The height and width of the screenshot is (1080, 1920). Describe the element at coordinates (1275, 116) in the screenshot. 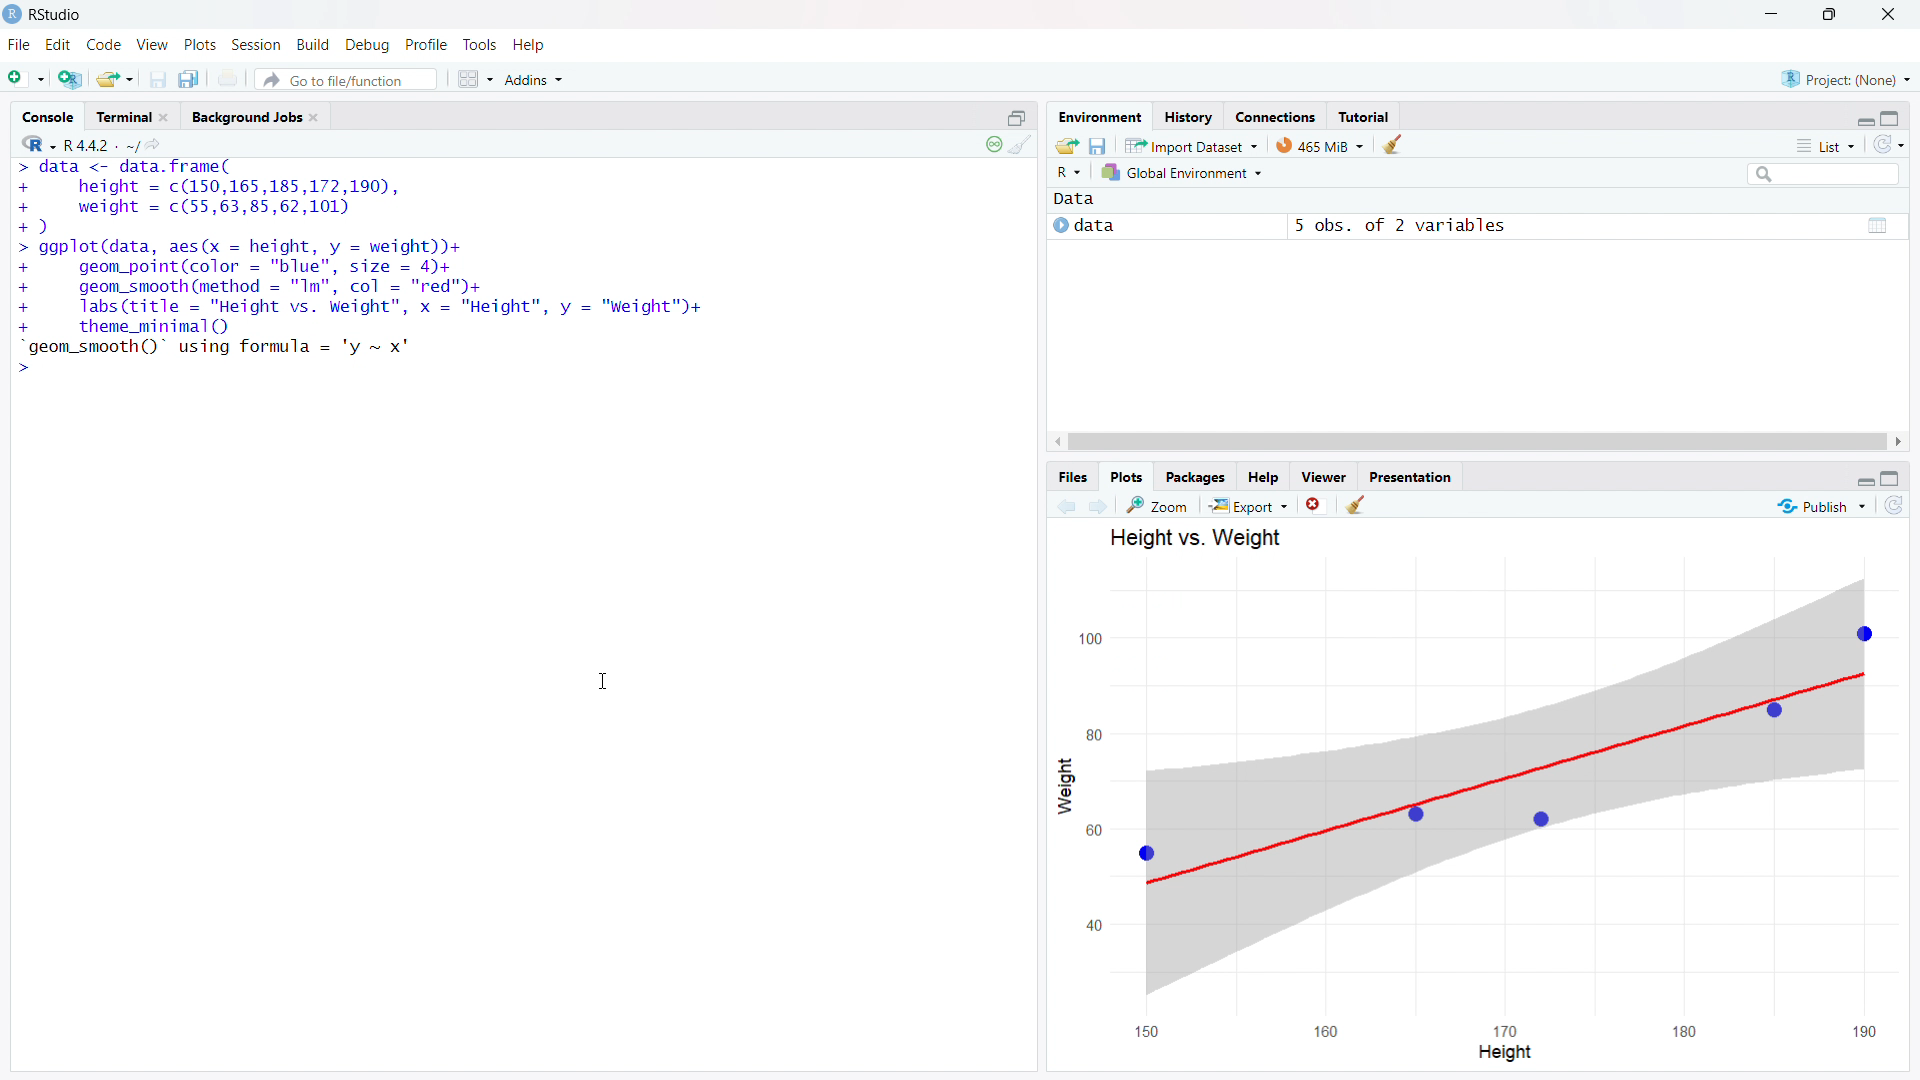

I see `connections` at that location.